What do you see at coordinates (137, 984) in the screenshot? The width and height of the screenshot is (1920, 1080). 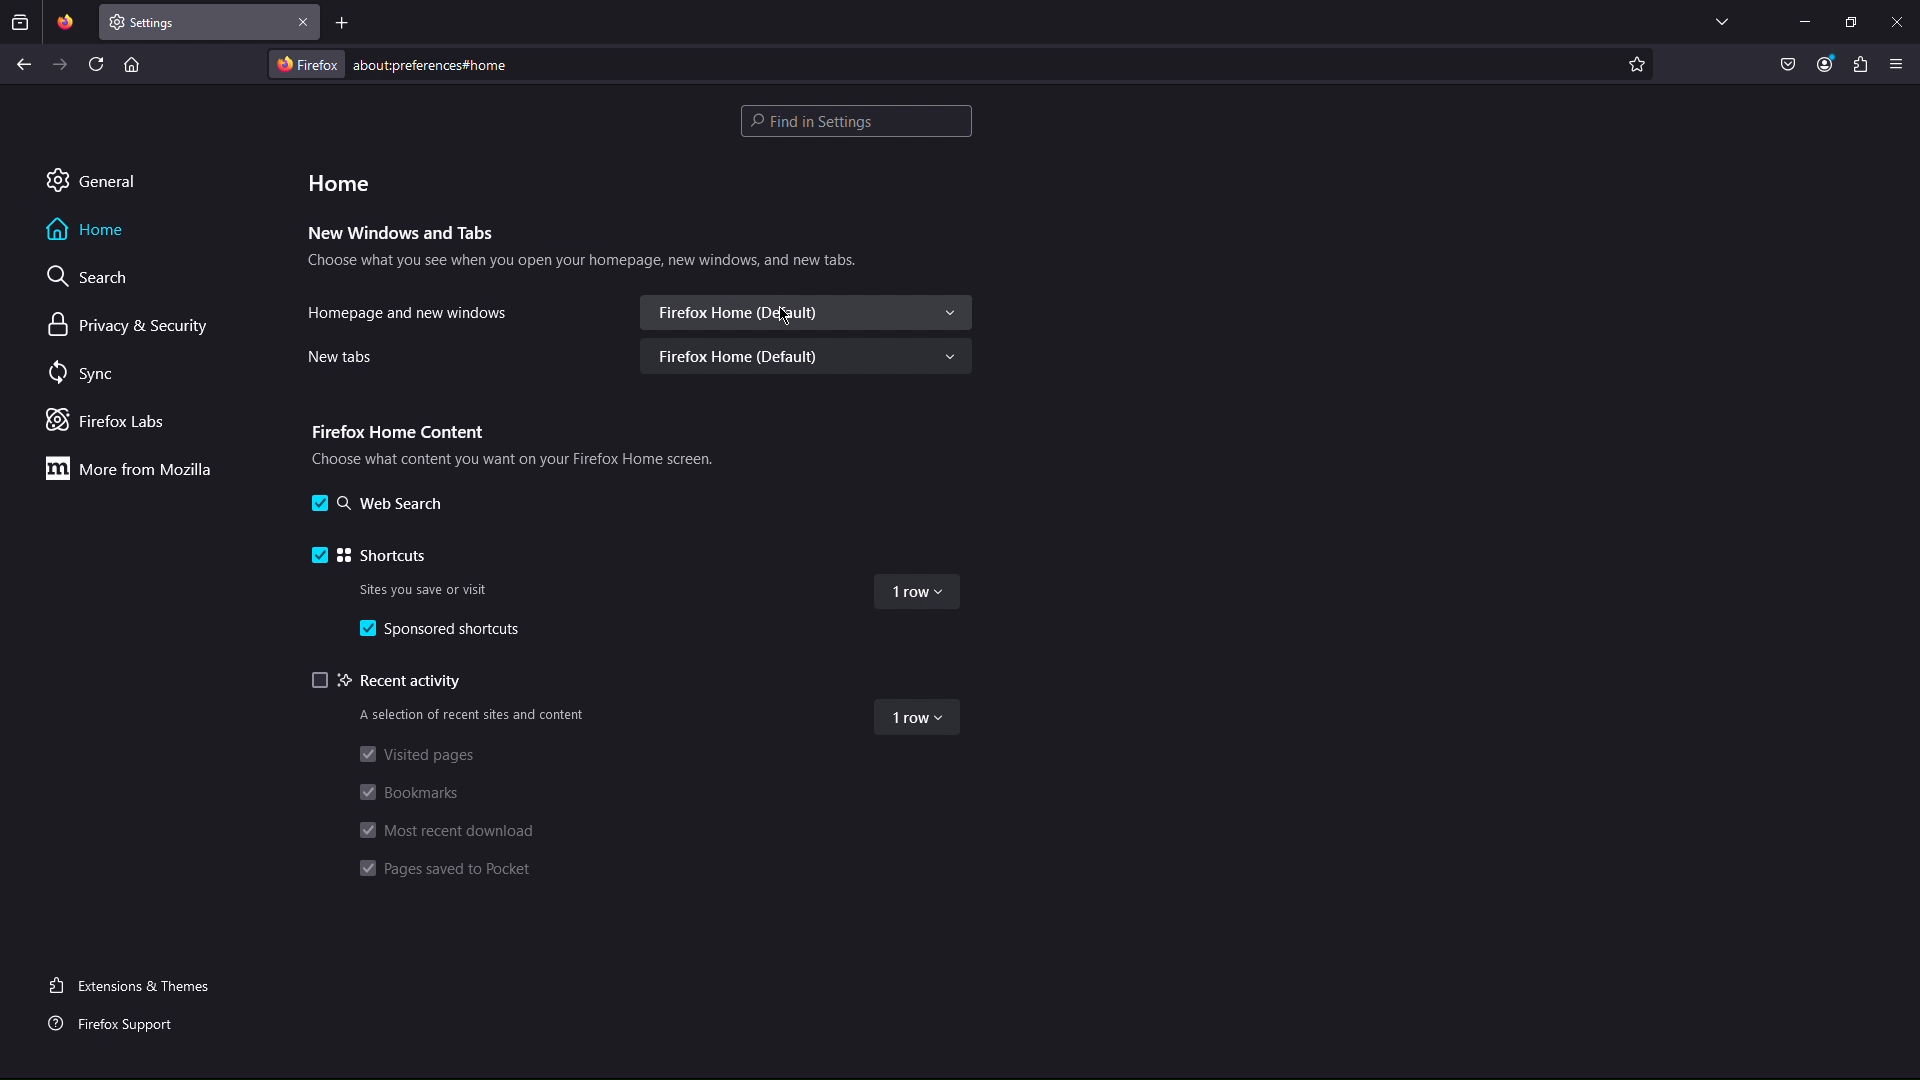 I see `Extensions and Themes` at bounding box center [137, 984].